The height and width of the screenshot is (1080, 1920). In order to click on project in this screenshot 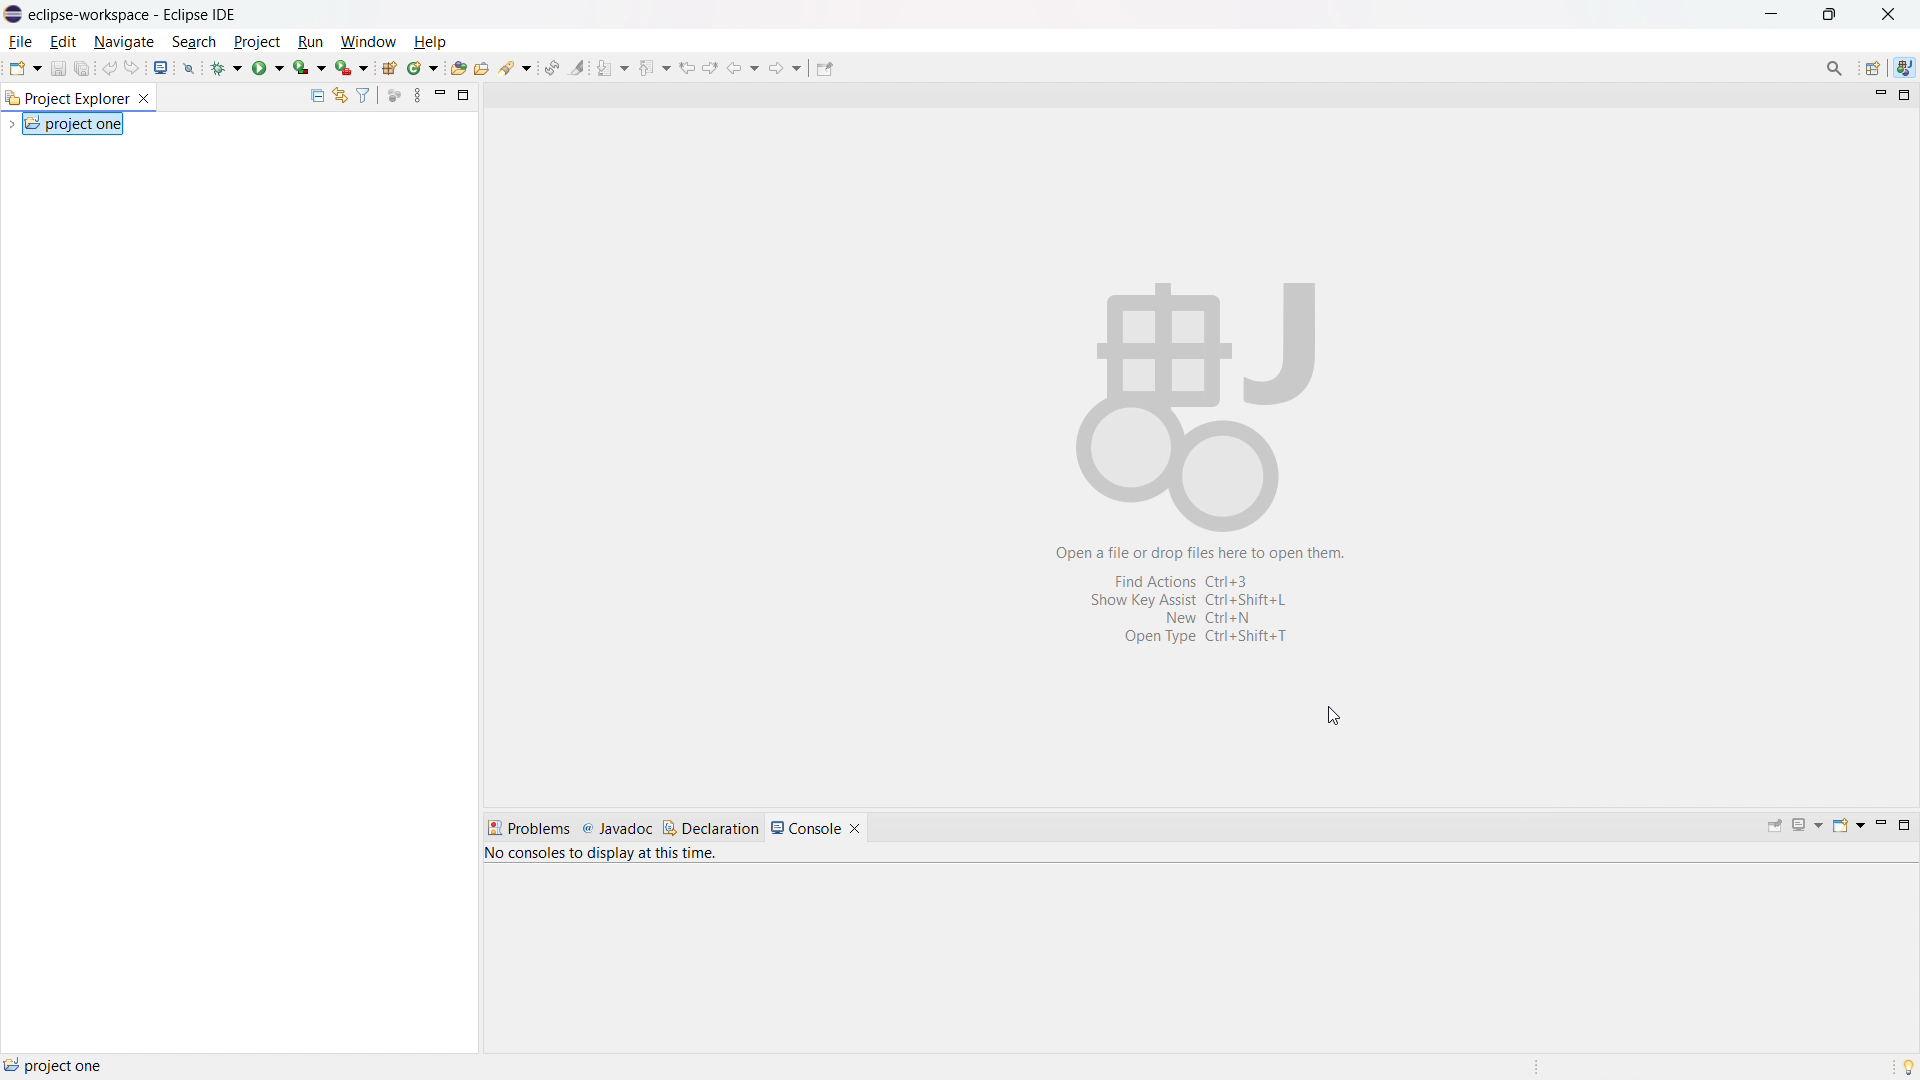, I will do `click(257, 42)`.